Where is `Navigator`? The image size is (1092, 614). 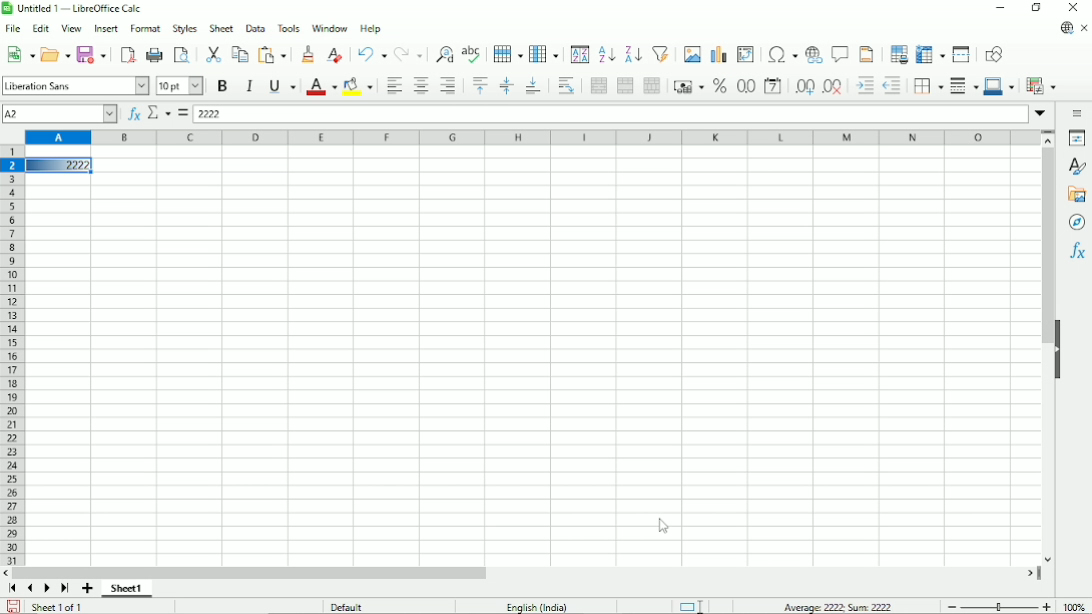 Navigator is located at coordinates (1078, 223).